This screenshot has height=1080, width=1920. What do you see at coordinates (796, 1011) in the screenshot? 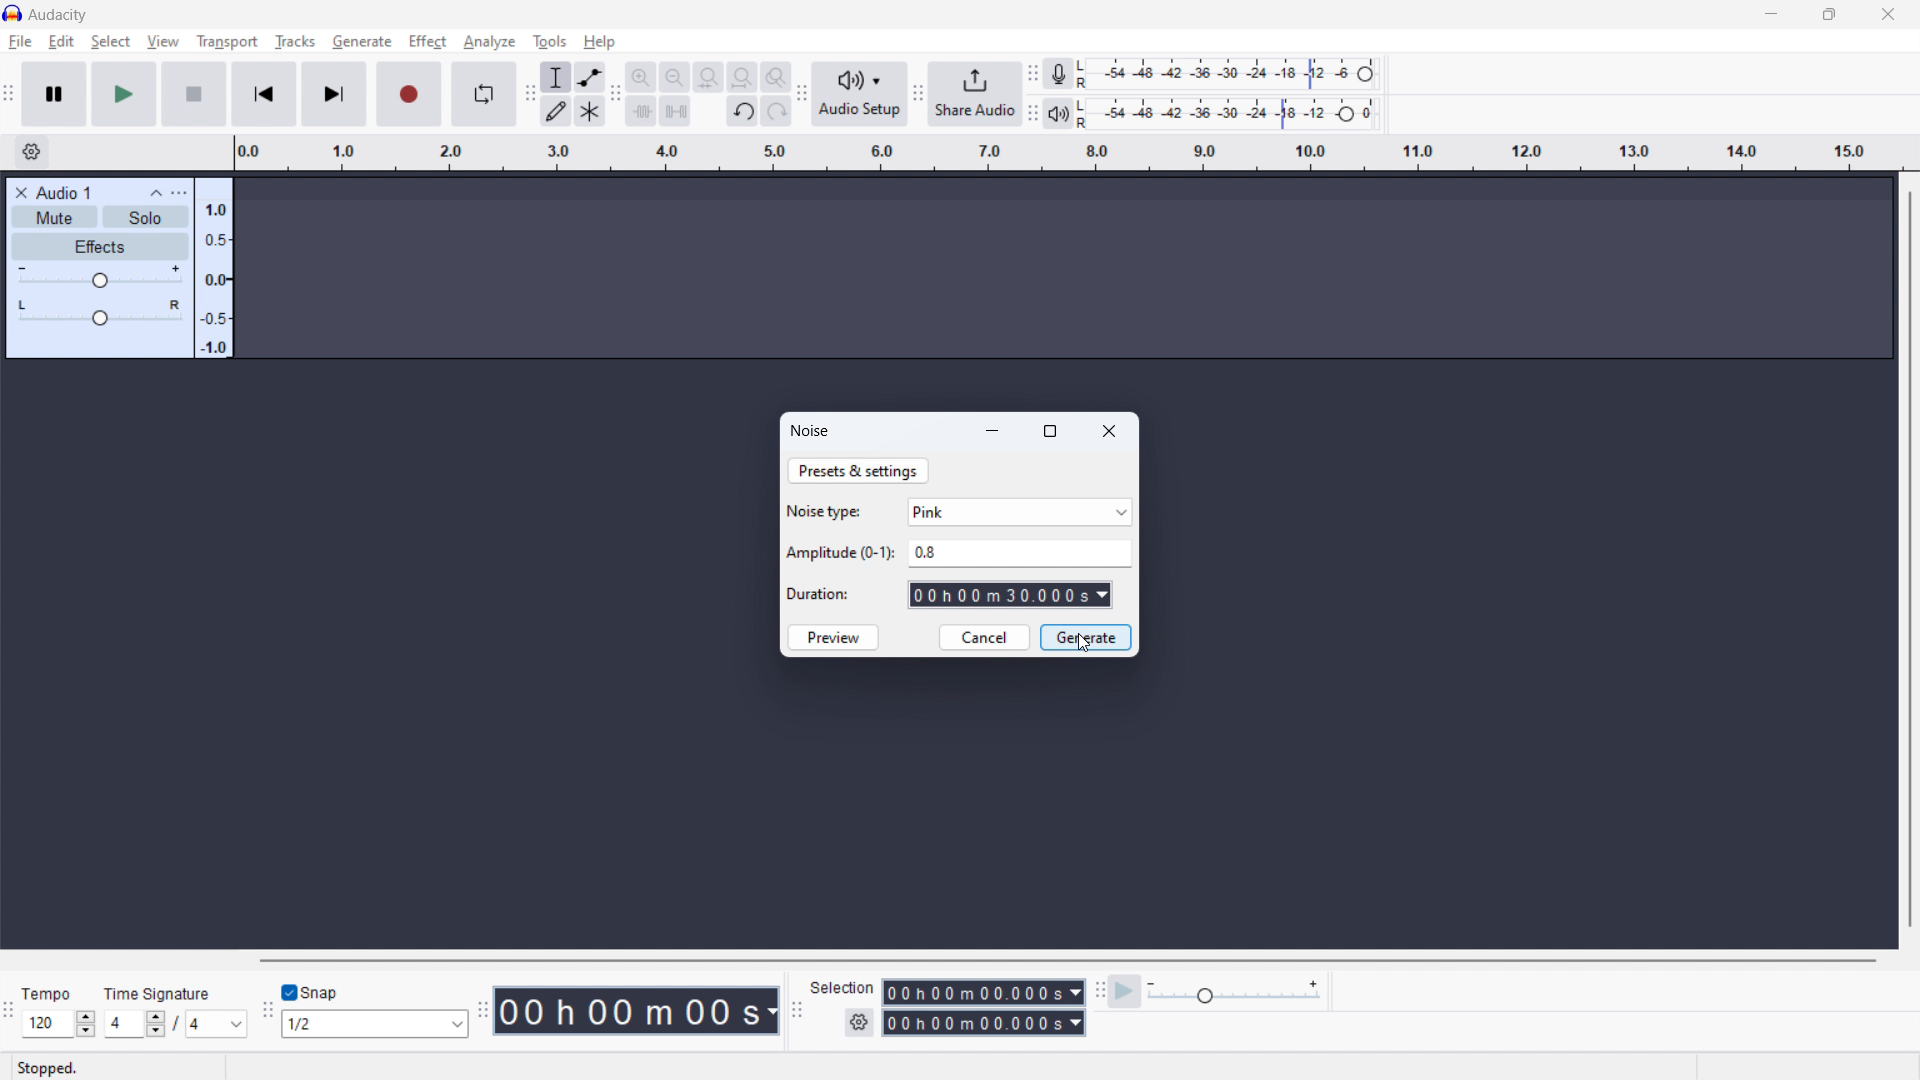
I see `selection toolbar` at bounding box center [796, 1011].